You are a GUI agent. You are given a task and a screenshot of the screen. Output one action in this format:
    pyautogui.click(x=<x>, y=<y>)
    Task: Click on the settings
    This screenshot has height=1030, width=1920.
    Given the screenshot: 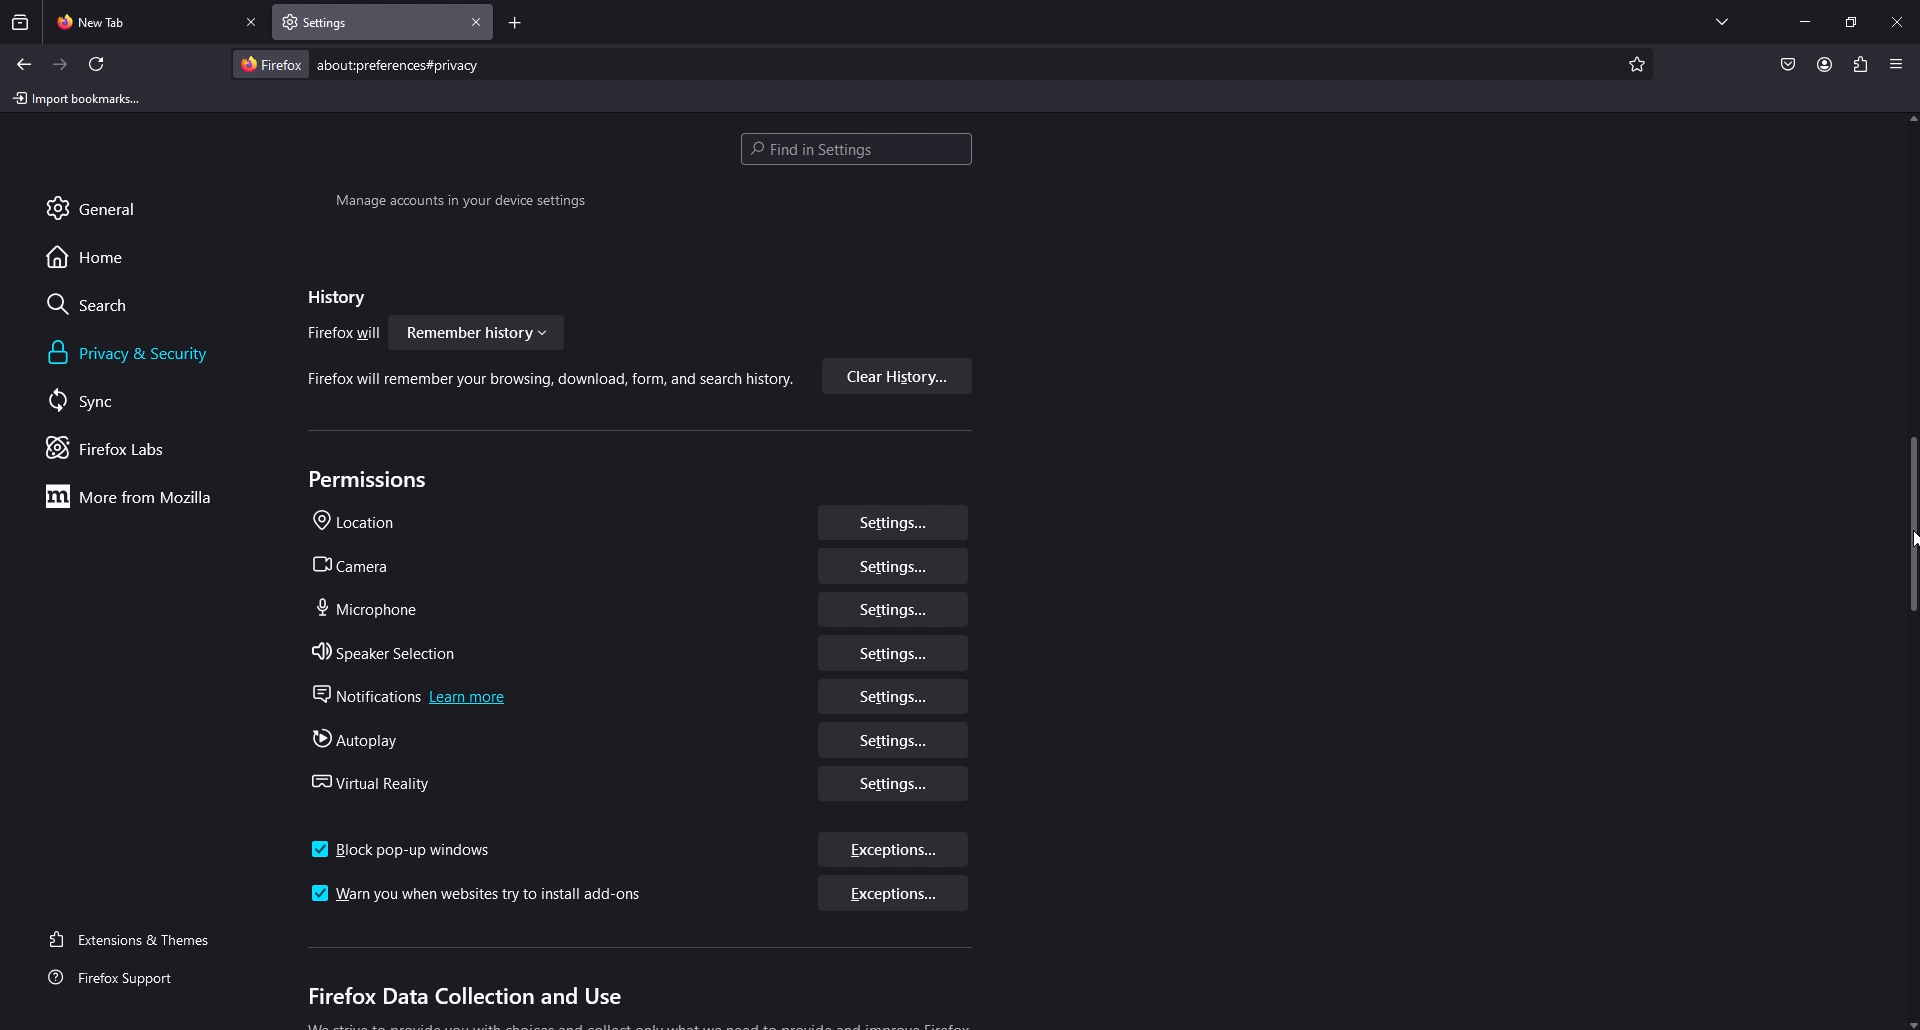 What is the action you would take?
    pyautogui.click(x=896, y=697)
    